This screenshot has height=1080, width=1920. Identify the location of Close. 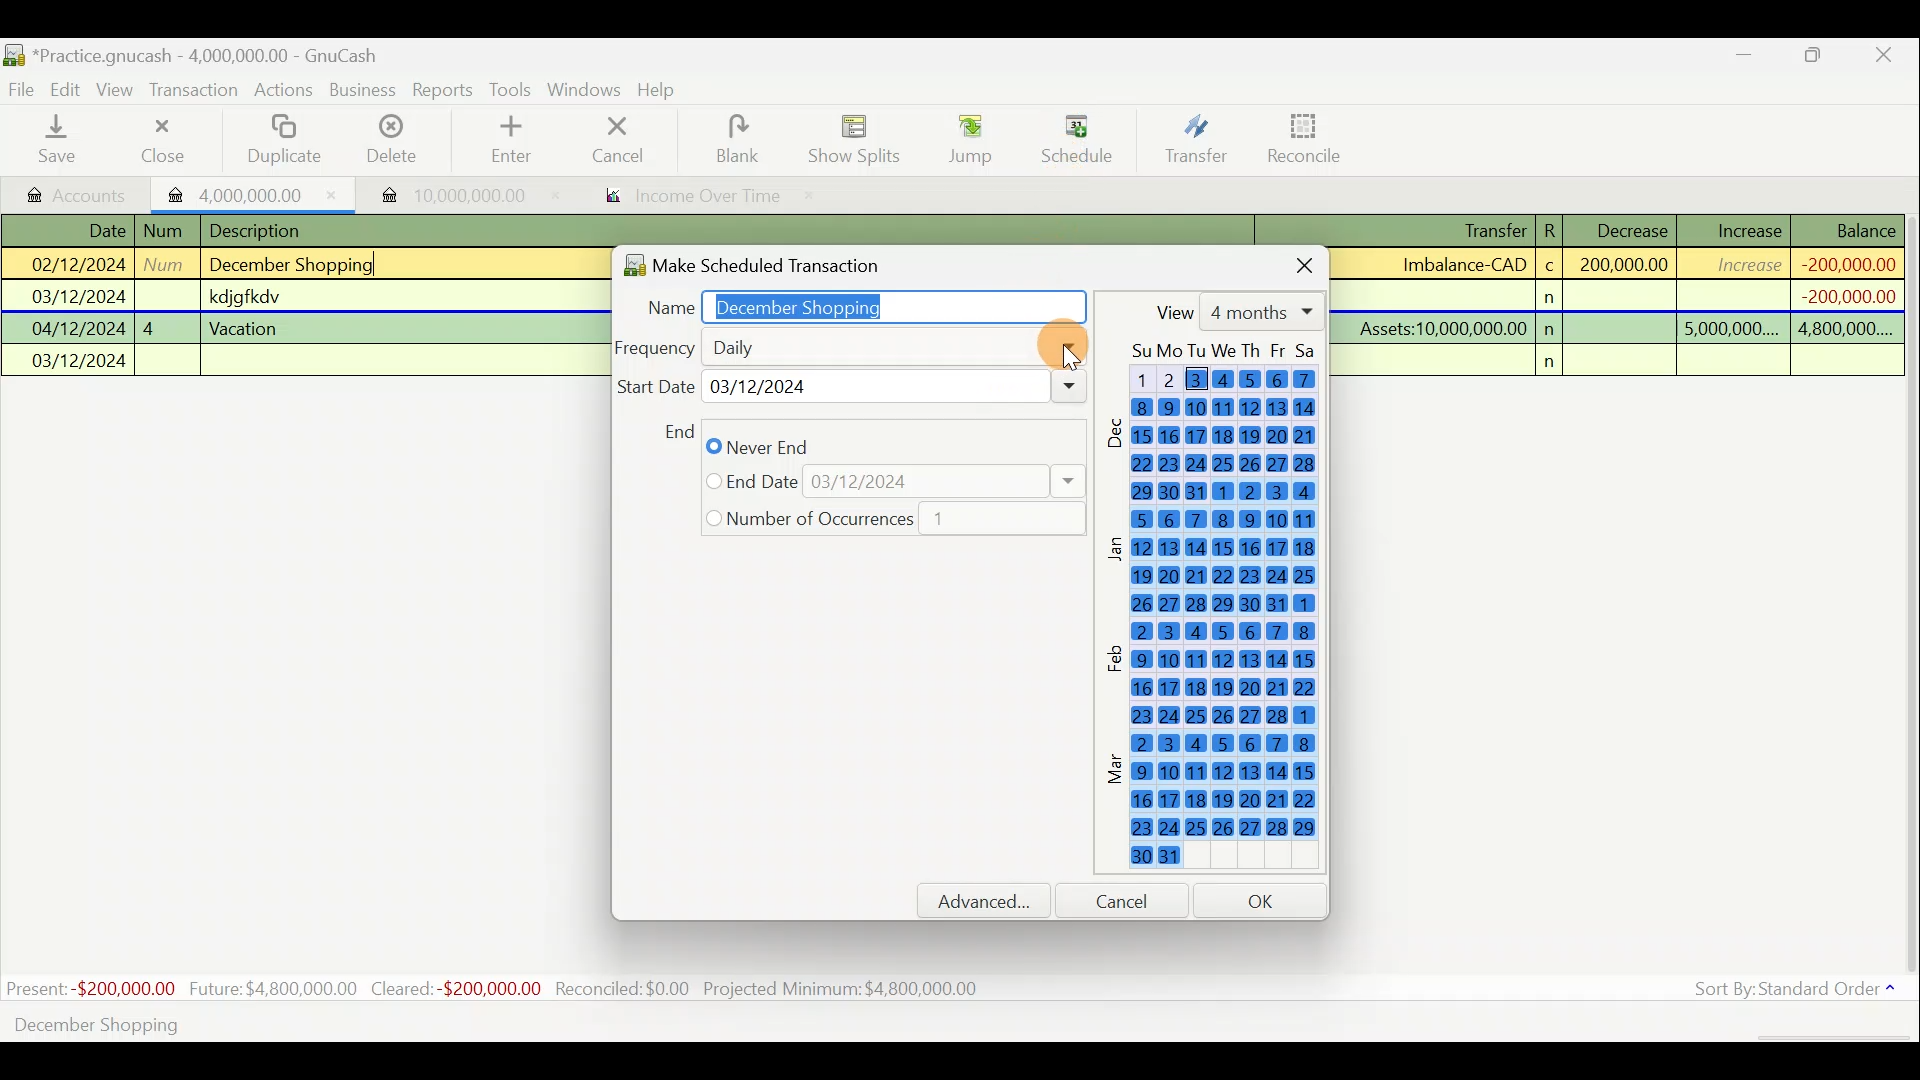
(161, 140).